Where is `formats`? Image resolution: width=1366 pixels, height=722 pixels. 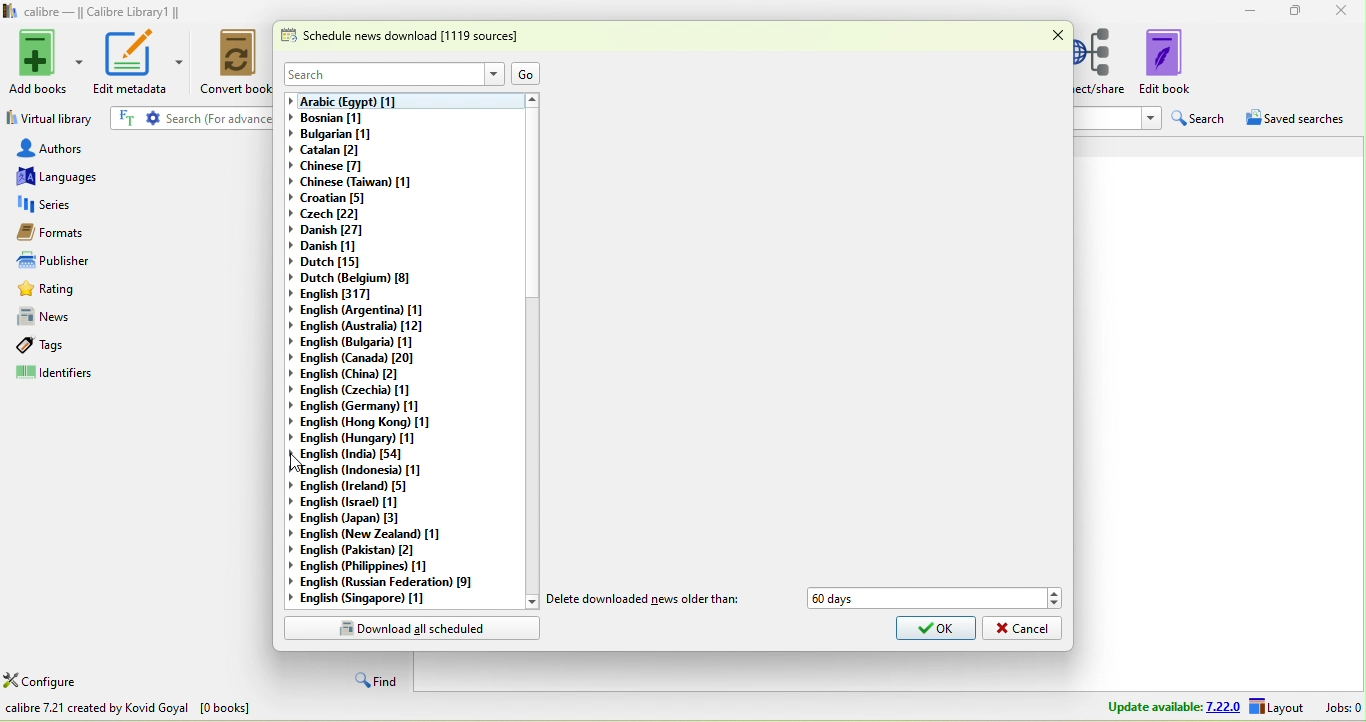 formats is located at coordinates (139, 233).